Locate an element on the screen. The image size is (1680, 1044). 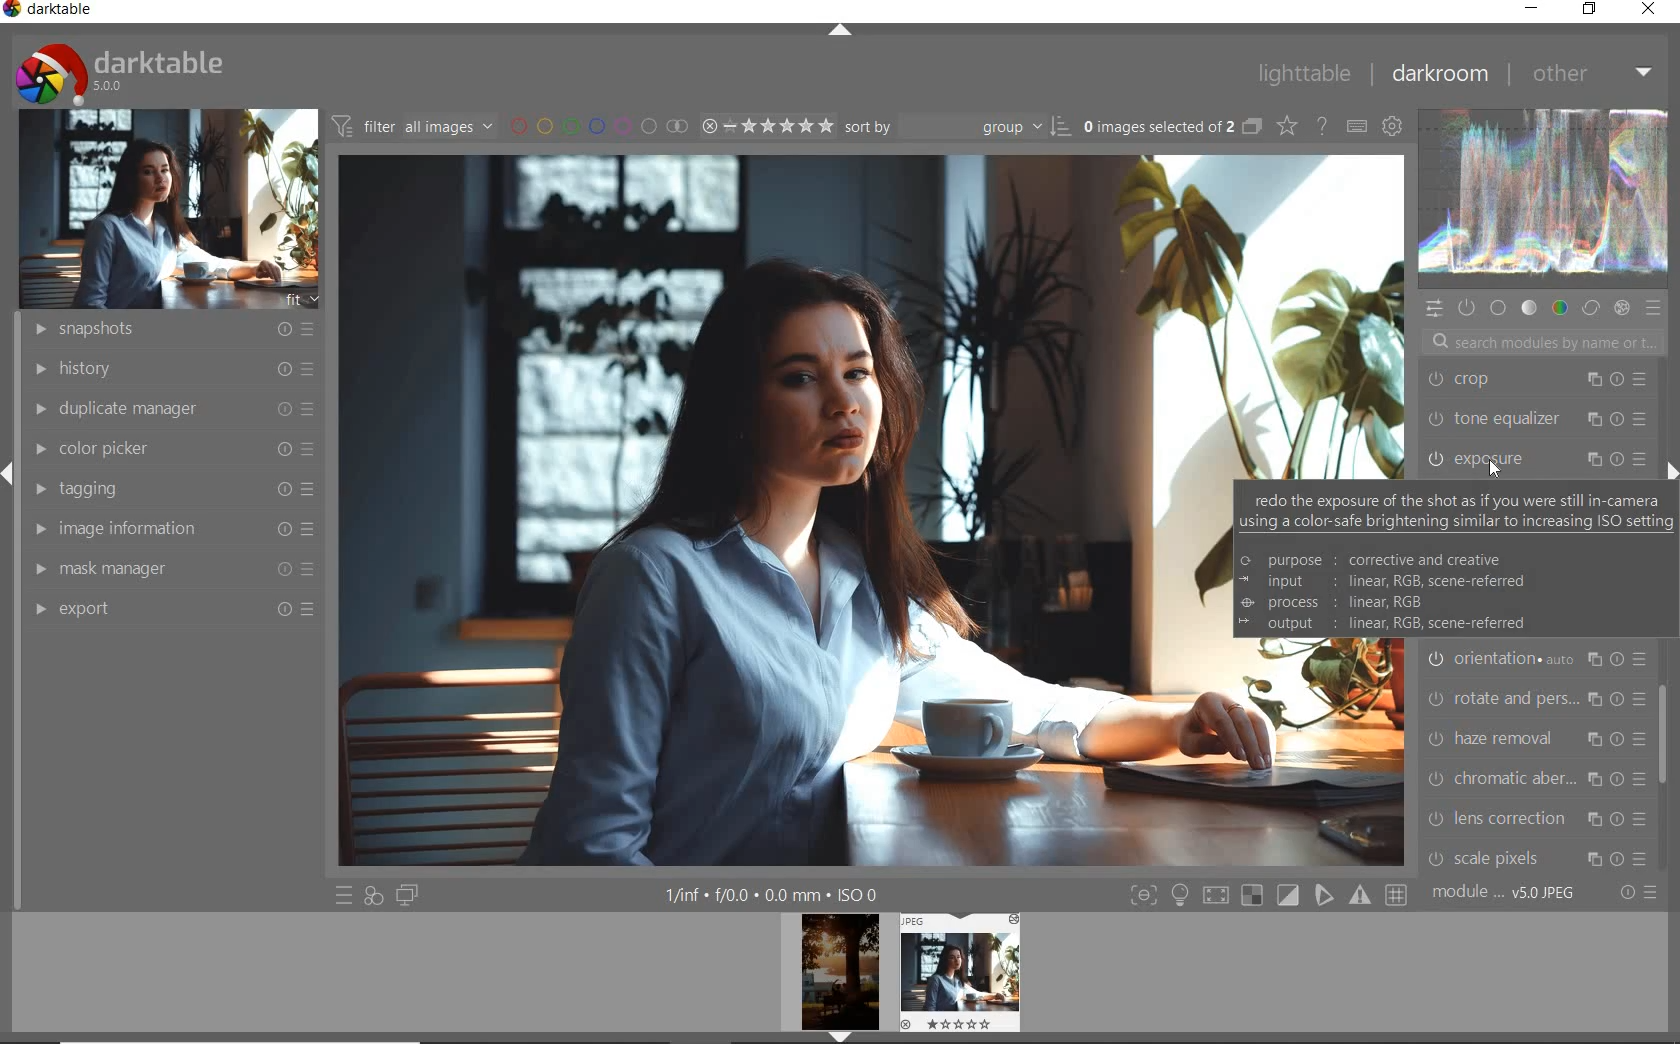
CHANGE TYPE OF OVERRELAY is located at coordinates (1285, 125).